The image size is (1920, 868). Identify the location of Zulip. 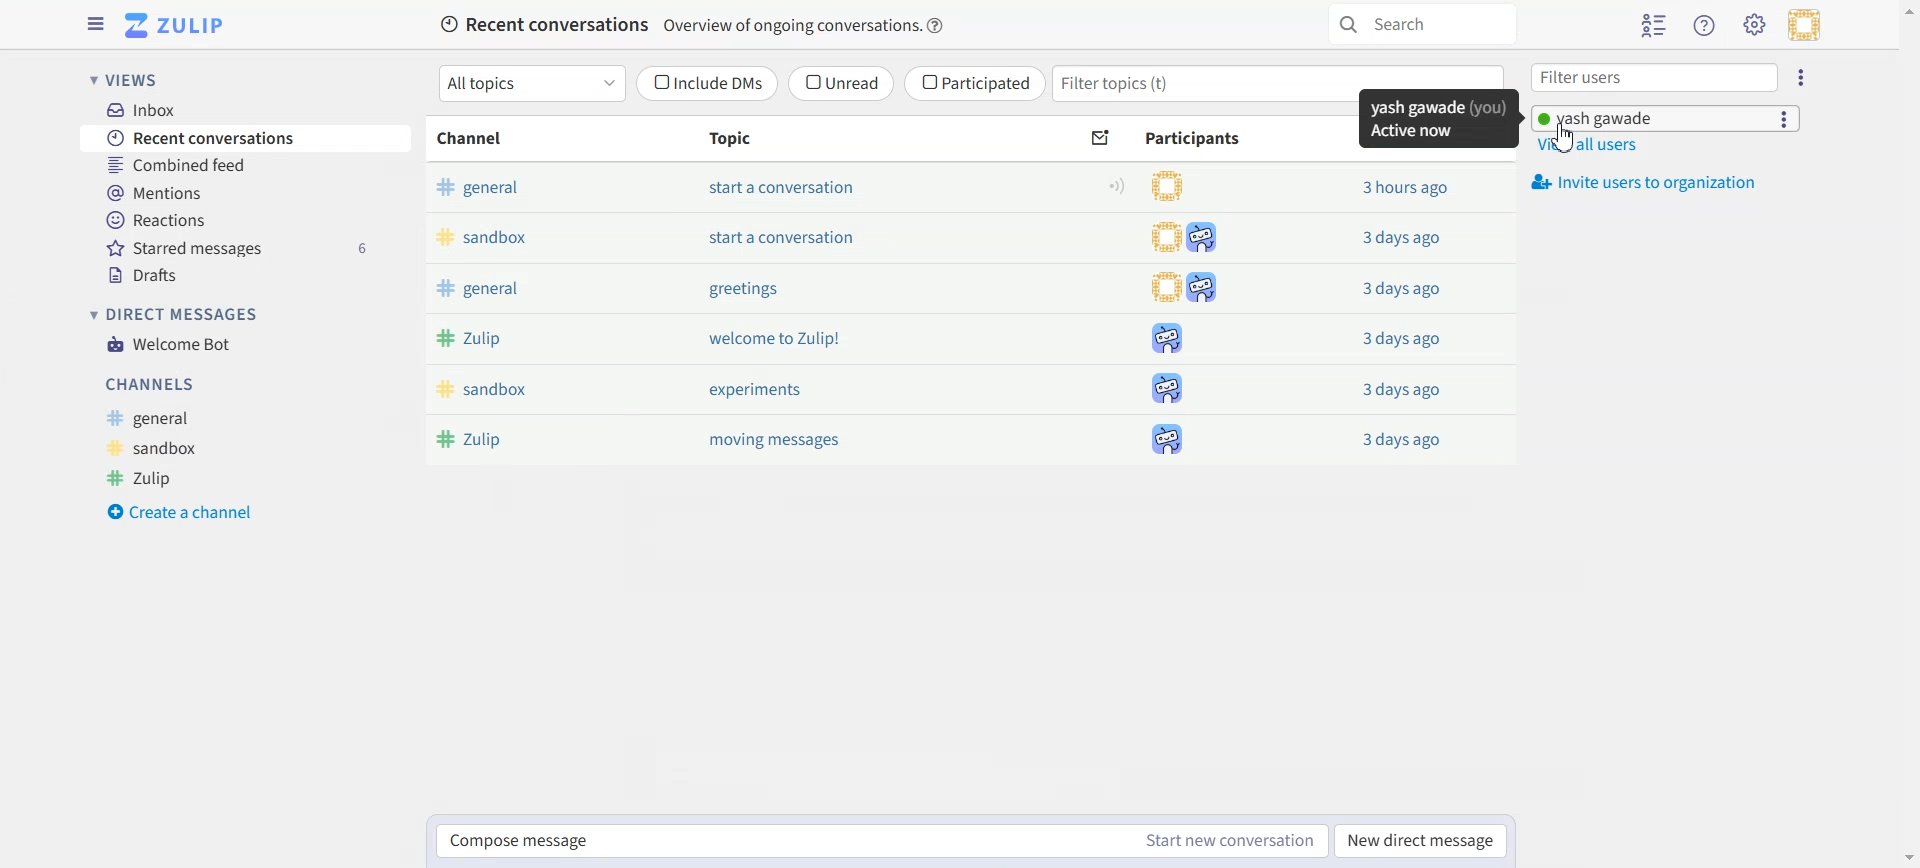
(483, 339).